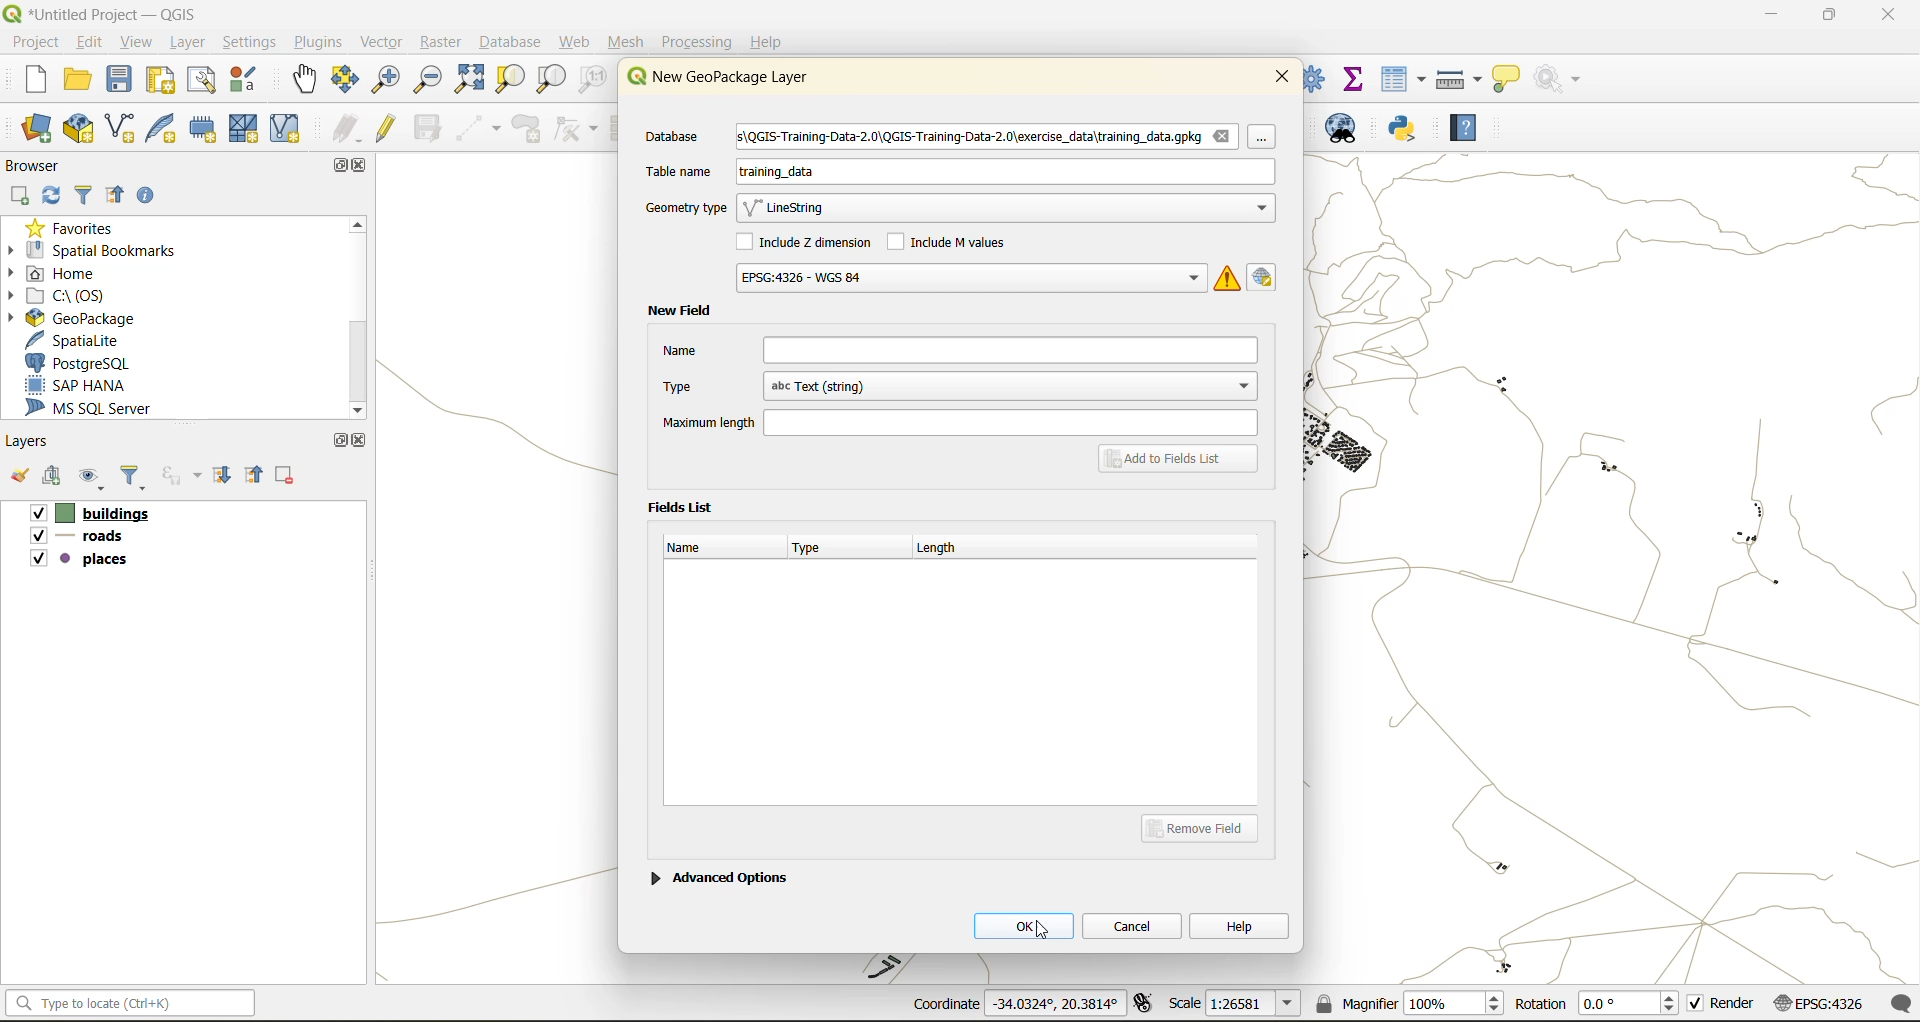 The height and width of the screenshot is (1022, 1920). I want to click on name, so click(694, 547).